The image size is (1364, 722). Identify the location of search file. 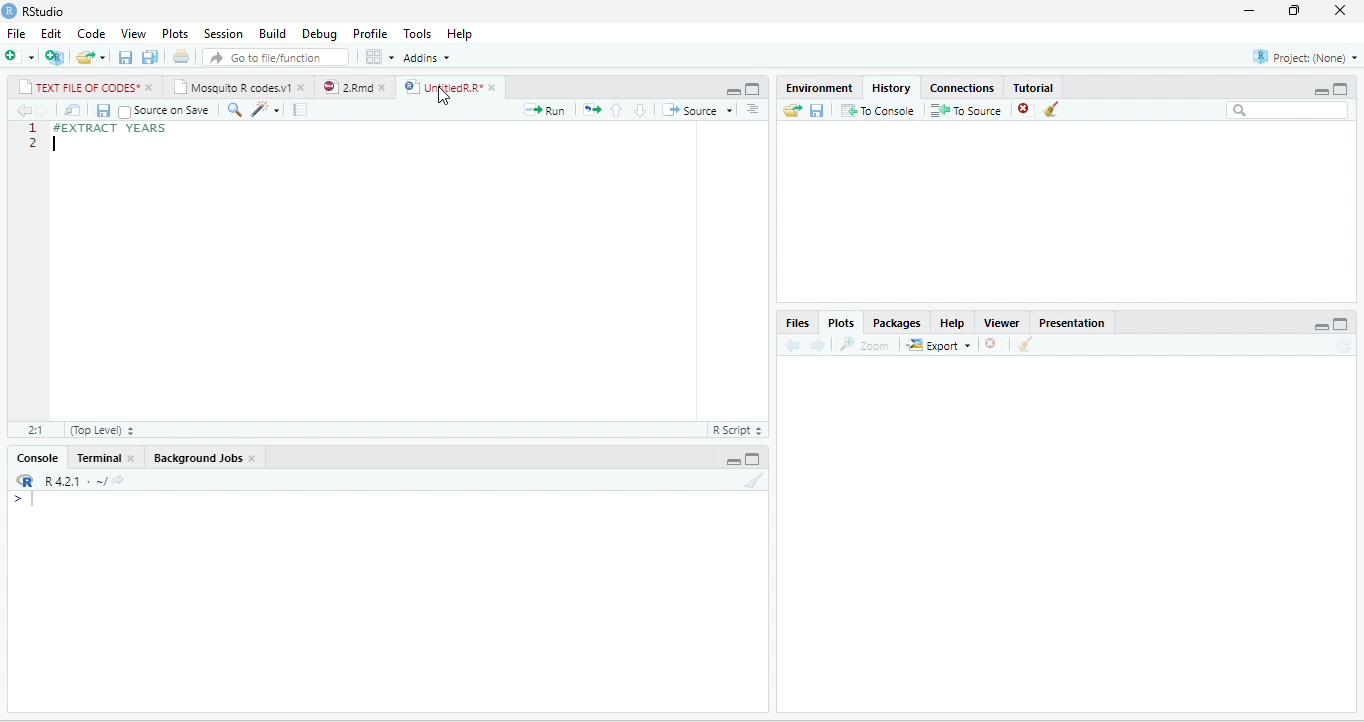
(276, 57).